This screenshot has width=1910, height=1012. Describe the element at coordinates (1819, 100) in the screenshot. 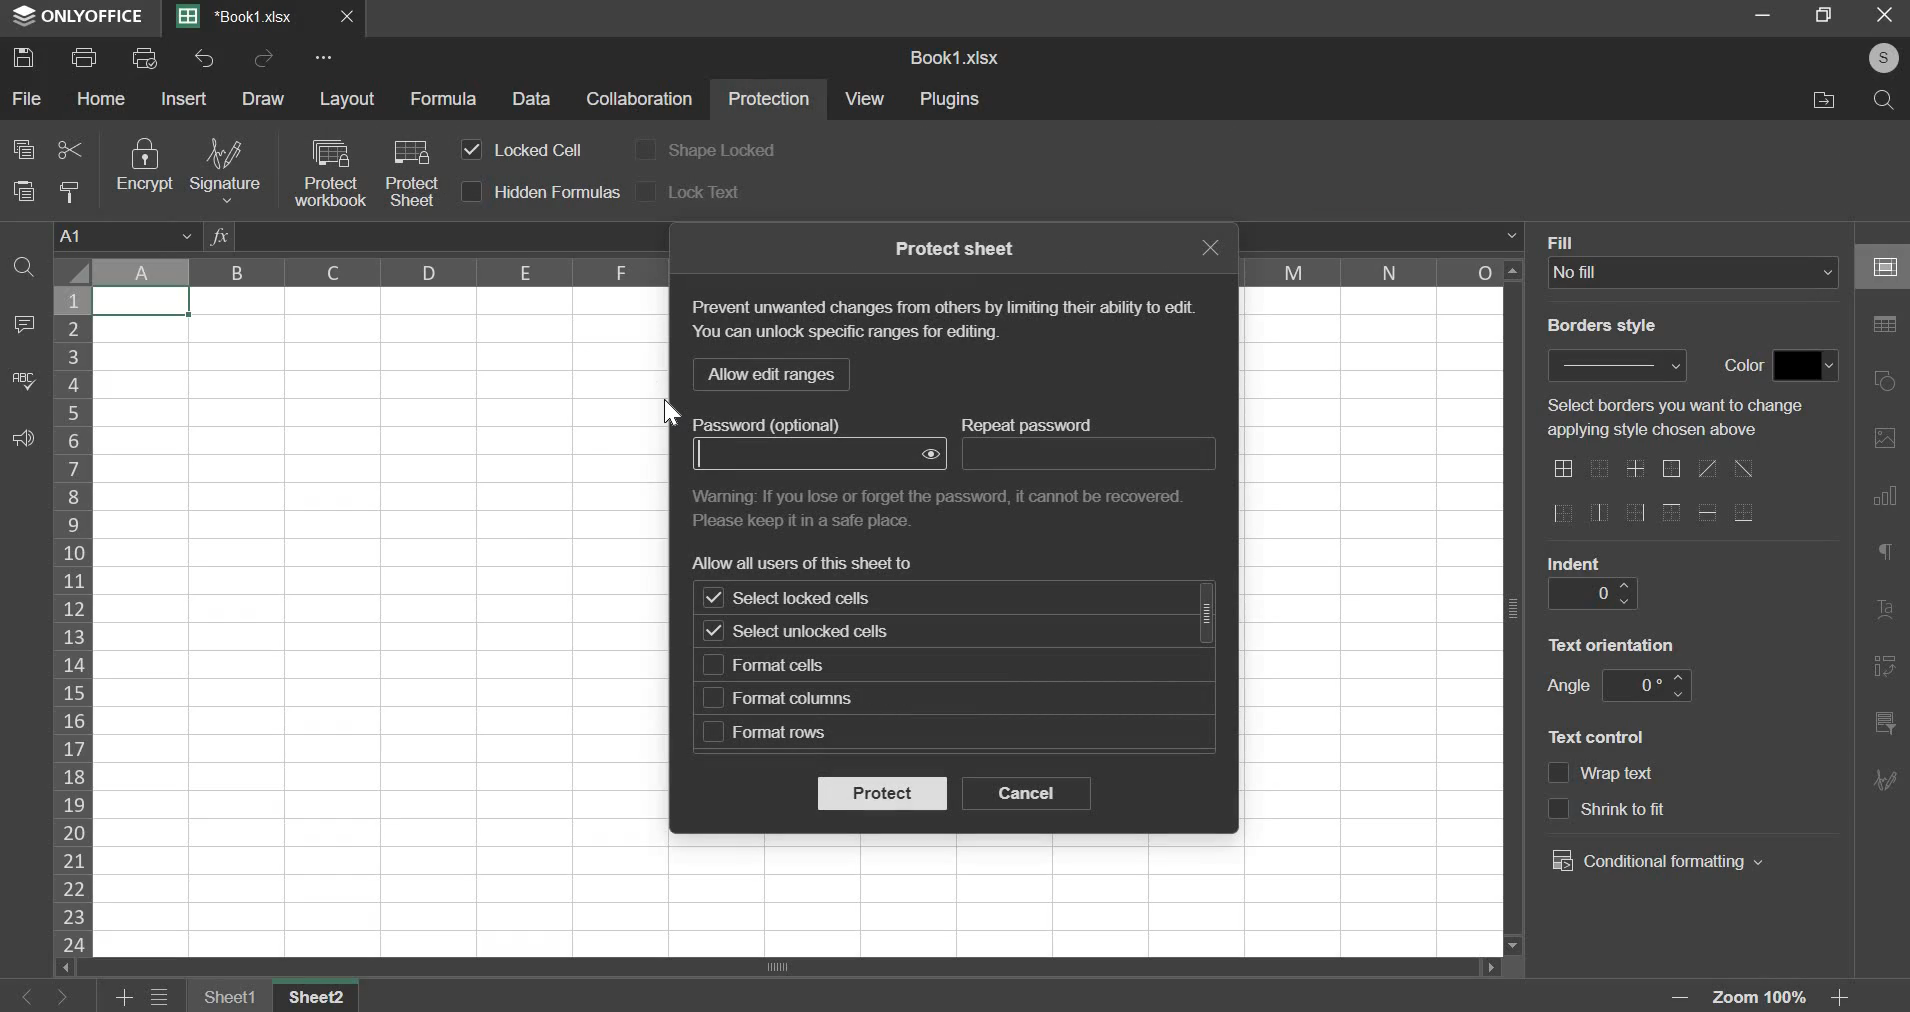

I see `File` at that location.